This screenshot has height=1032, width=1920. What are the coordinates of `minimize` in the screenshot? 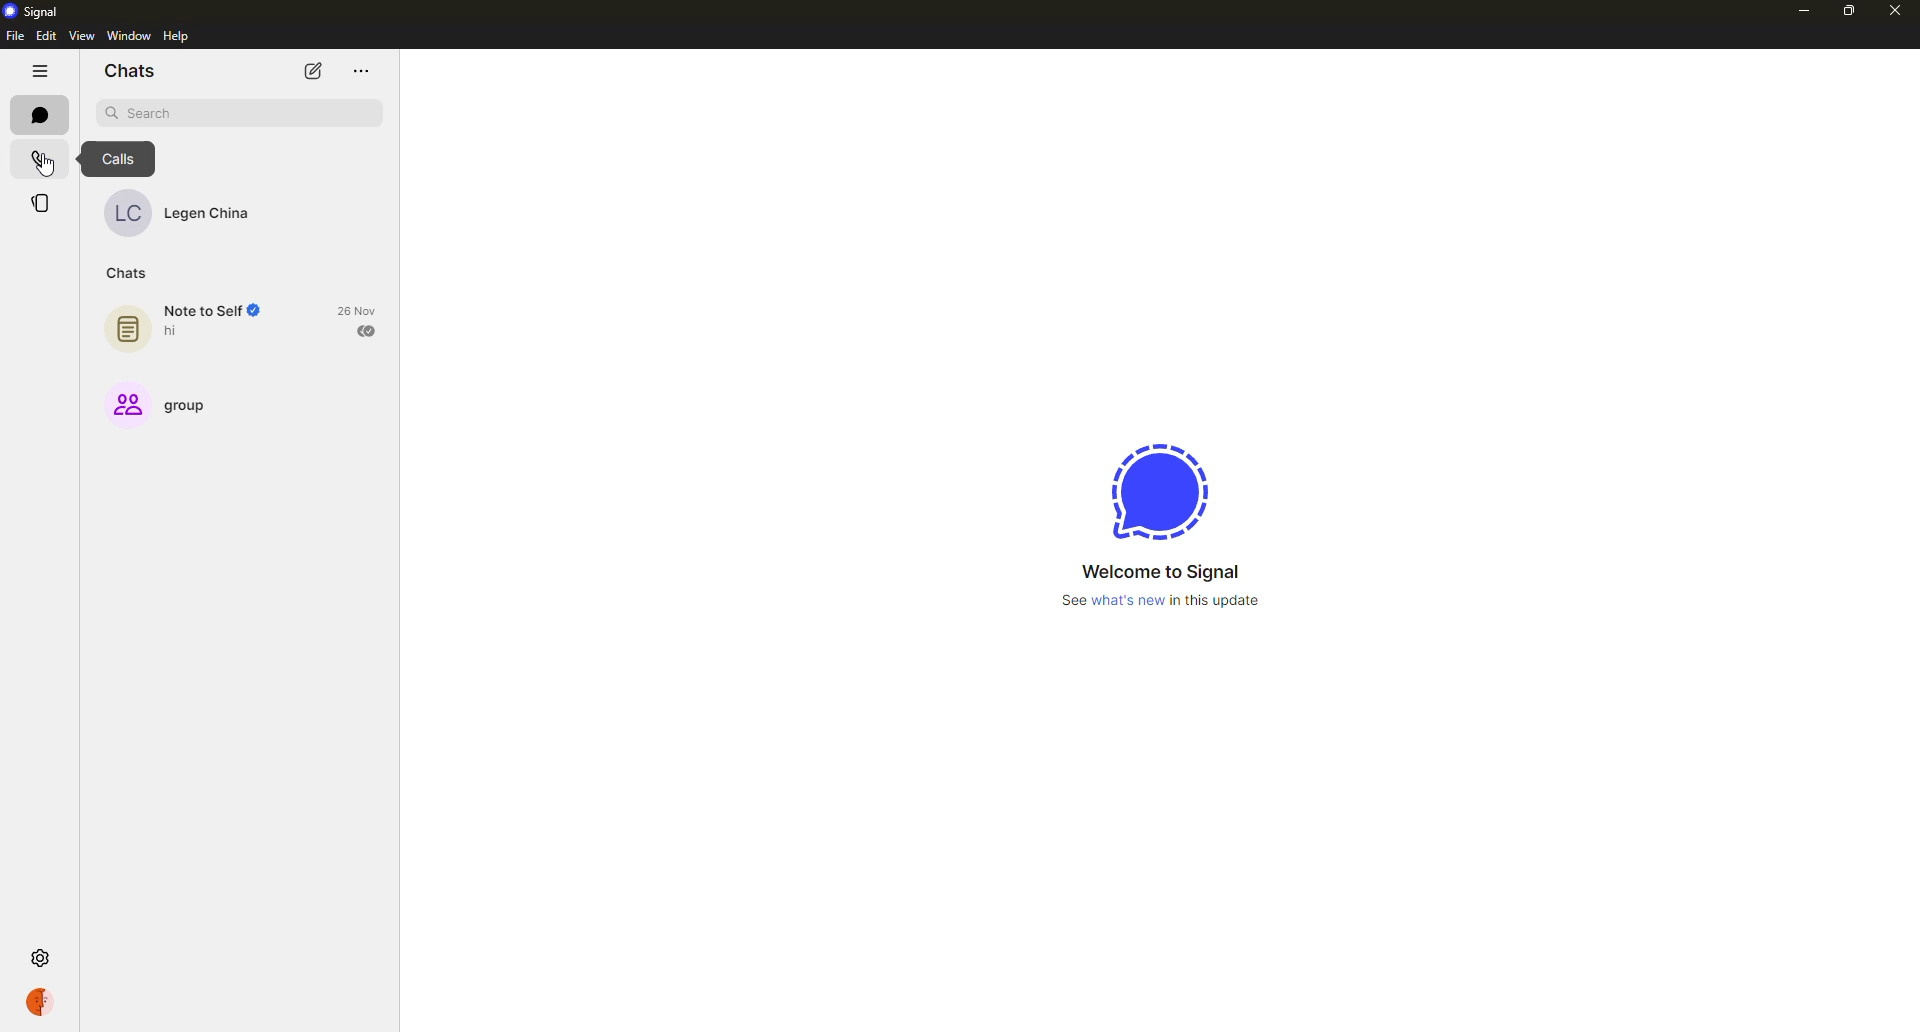 It's located at (1804, 13).